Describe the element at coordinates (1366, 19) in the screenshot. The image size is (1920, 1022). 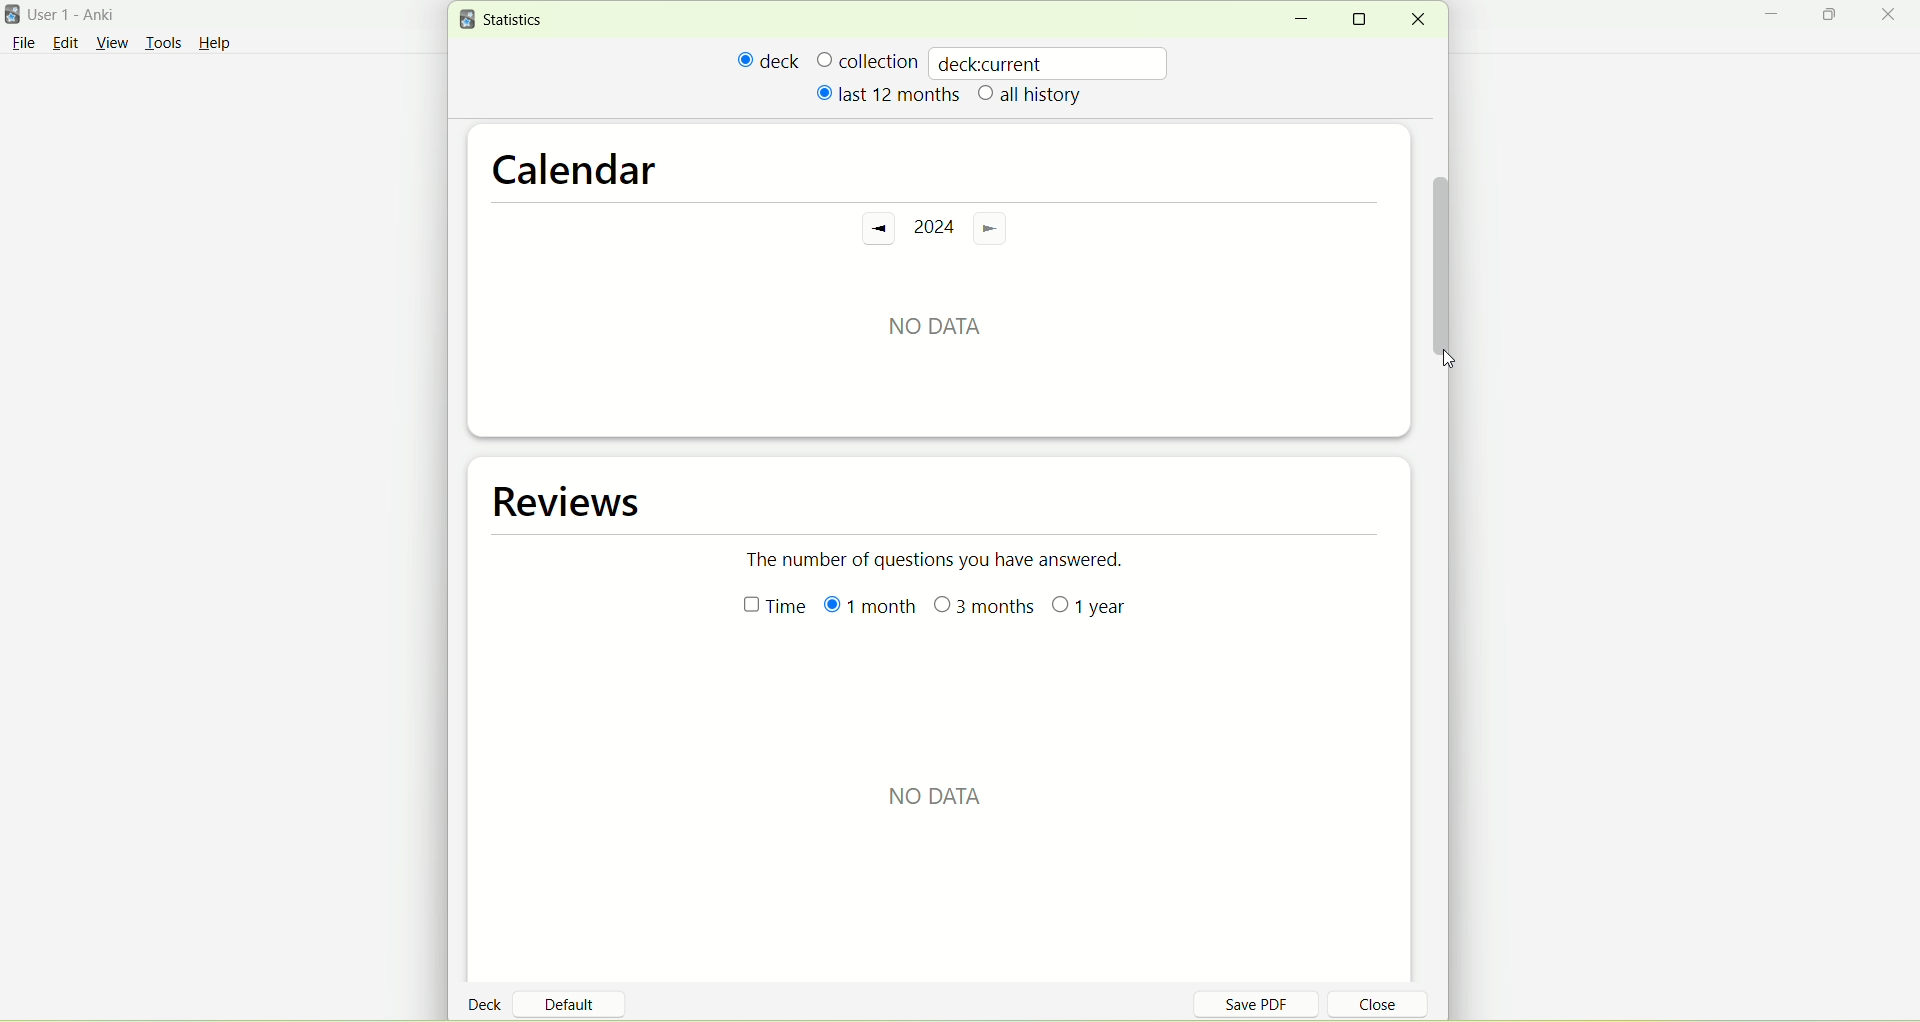
I see `maximize` at that location.